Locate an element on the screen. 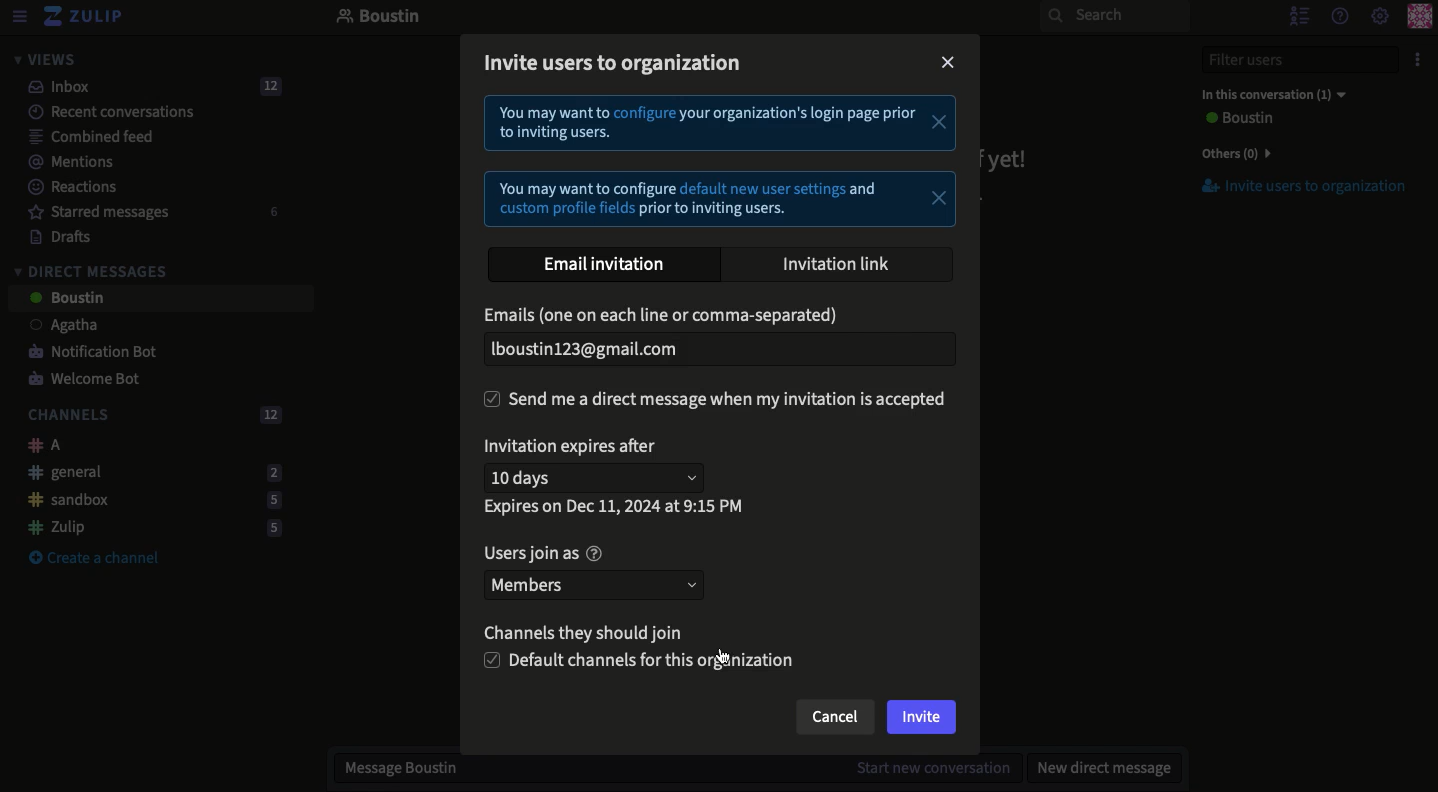 Image resolution: width=1438 pixels, height=792 pixels. Drafts is located at coordinates (51, 236).